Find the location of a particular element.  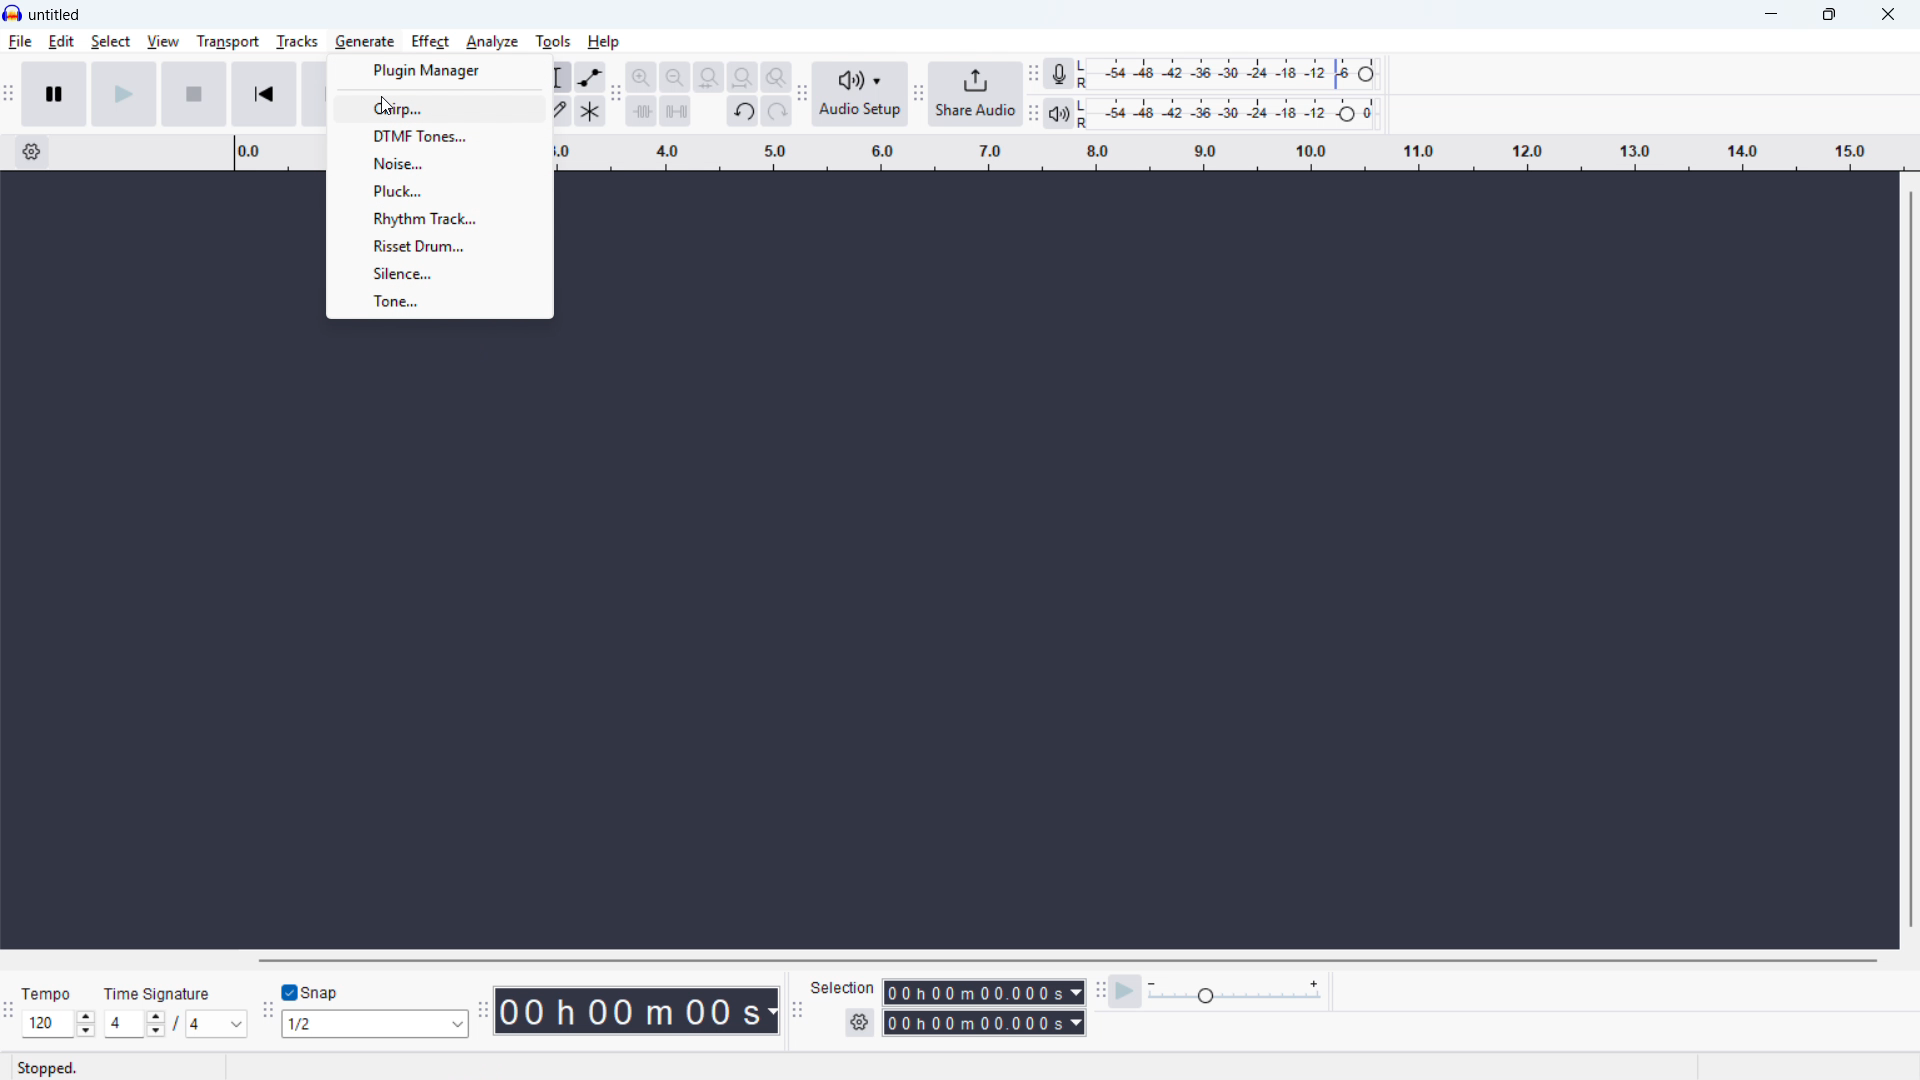

Timeline settings  is located at coordinates (31, 152).